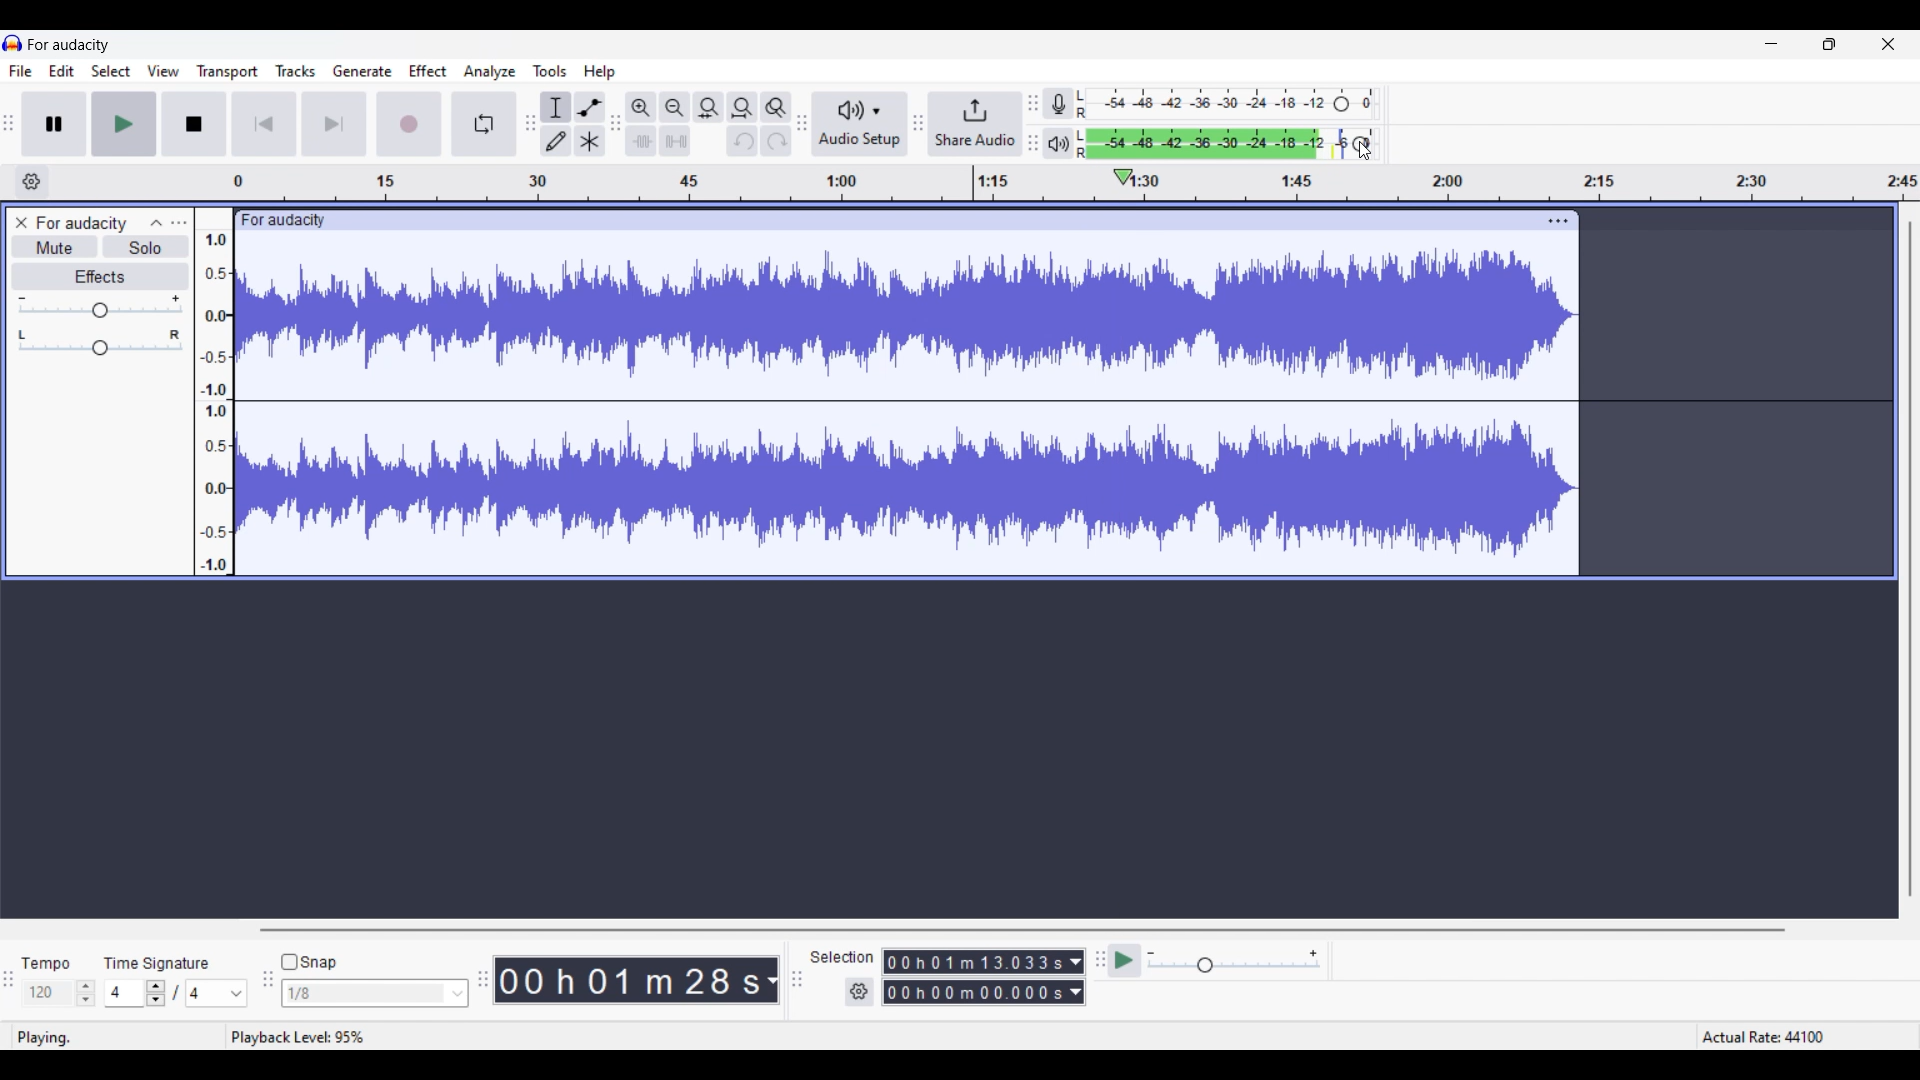 The image size is (1920, 1080). What do you see at coordinates (741, 141) in the screenshot?
I see `Undo` at bounding box center [741, 141].